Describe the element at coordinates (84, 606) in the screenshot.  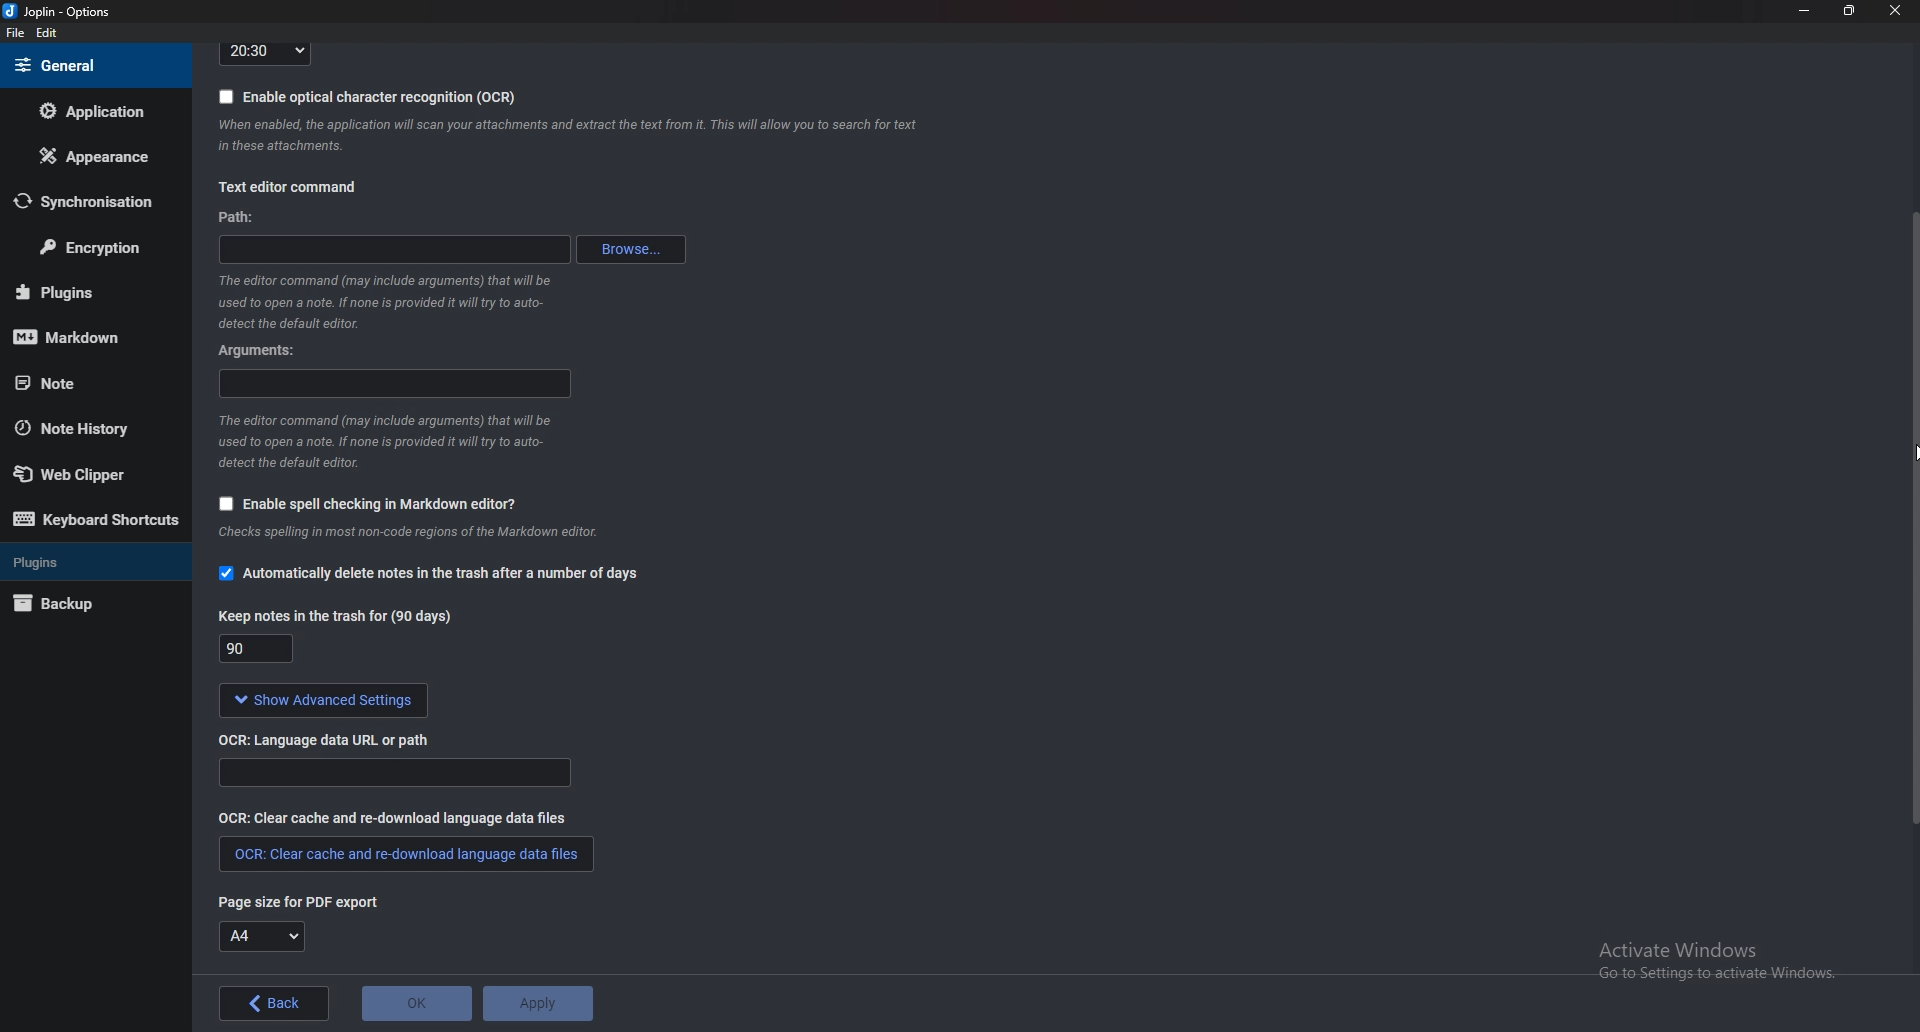
I see `Back up` at that location.